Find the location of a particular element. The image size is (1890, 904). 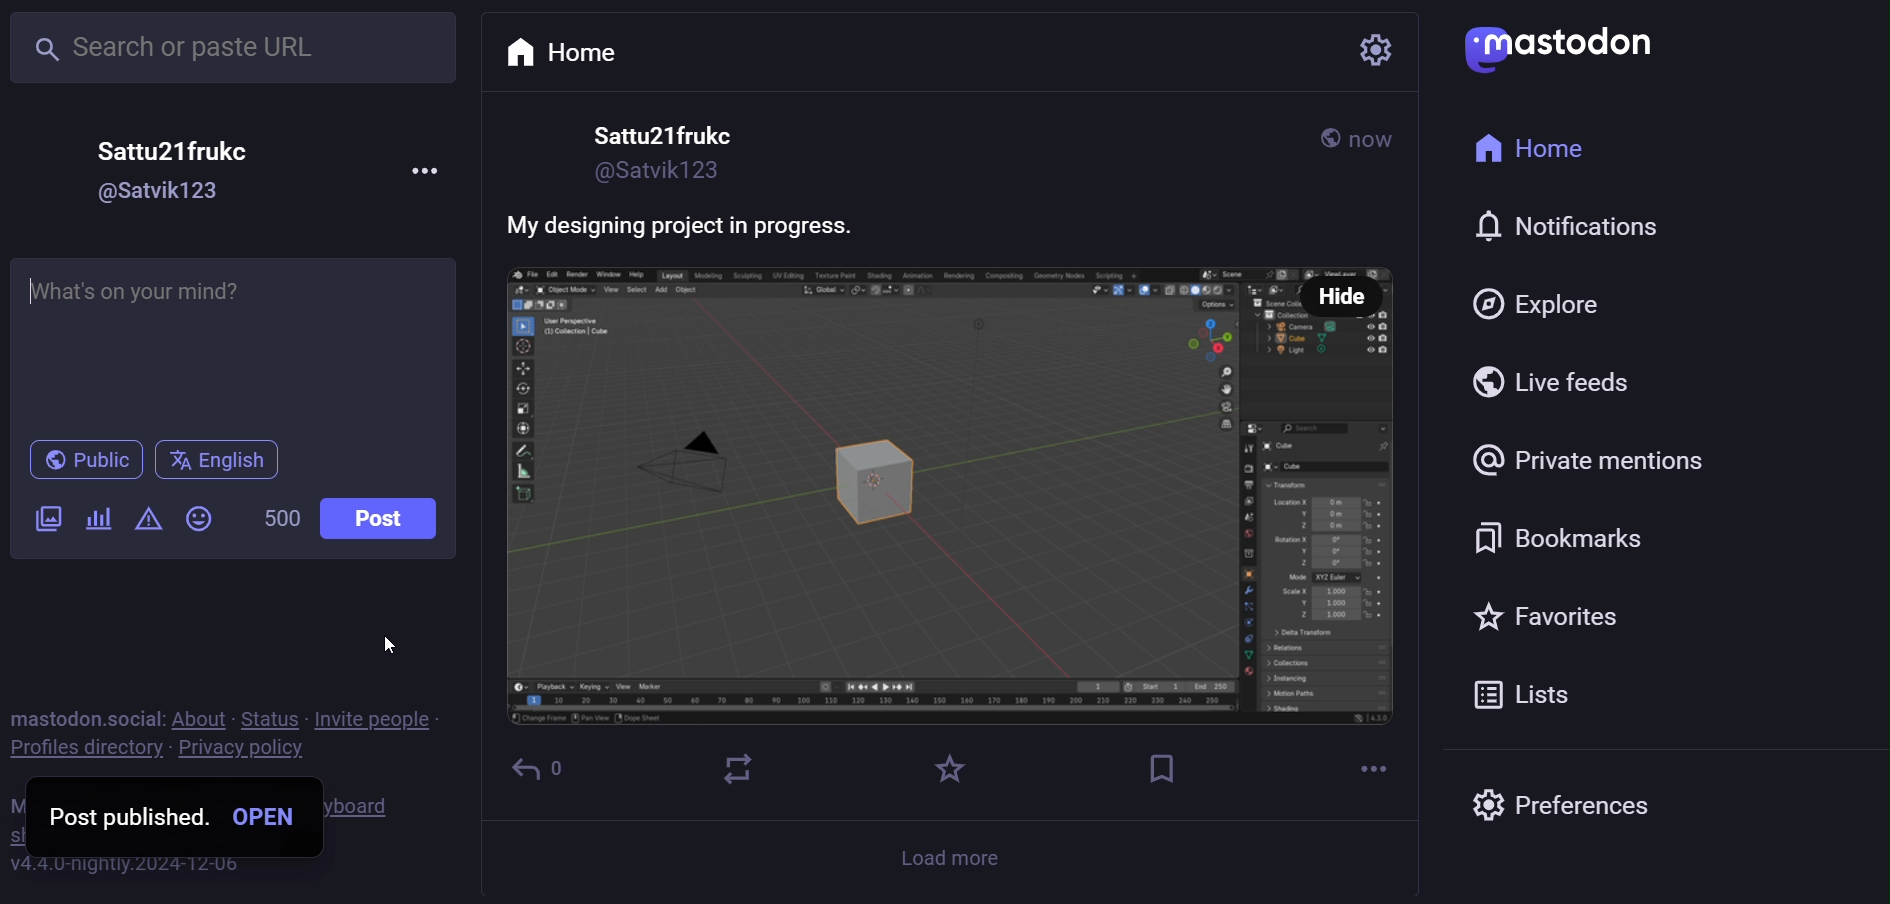

favorite is located at coordinates (948, 771).